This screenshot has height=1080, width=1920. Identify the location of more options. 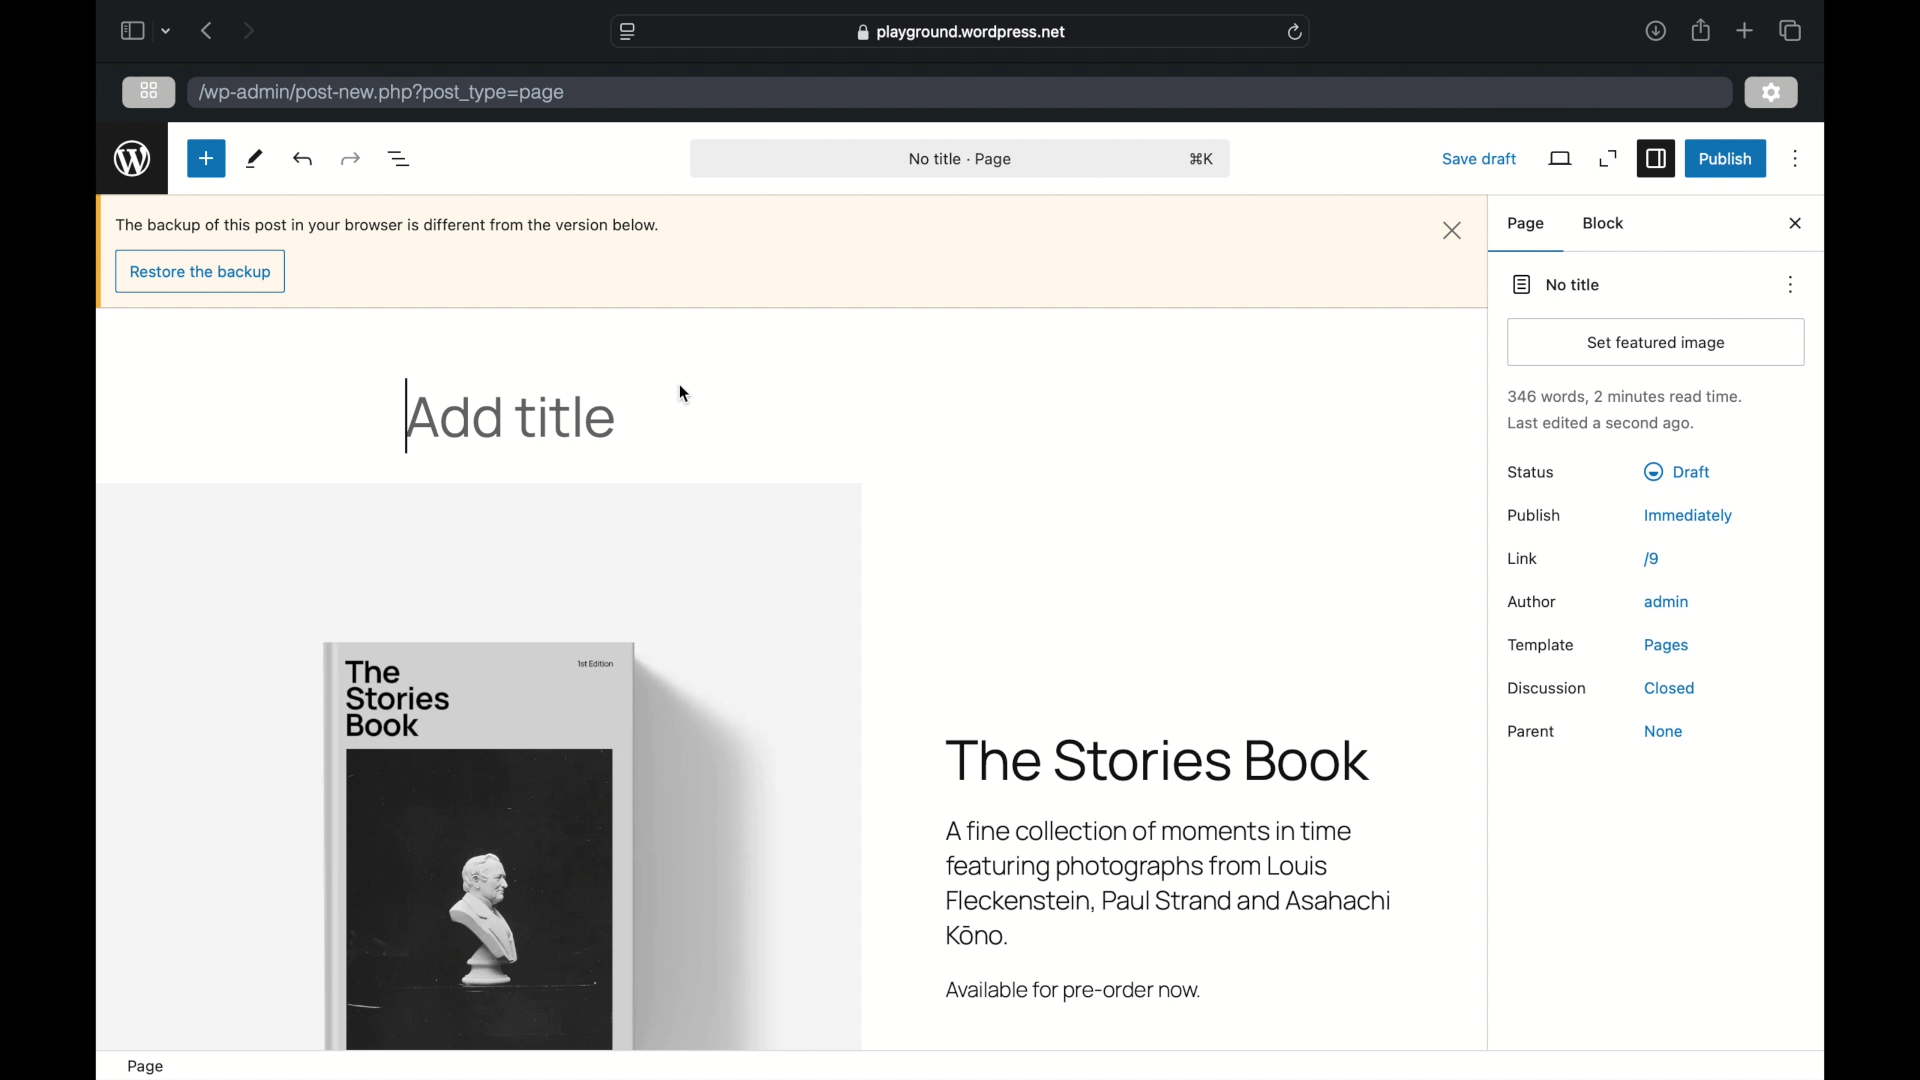
(1796, 159).